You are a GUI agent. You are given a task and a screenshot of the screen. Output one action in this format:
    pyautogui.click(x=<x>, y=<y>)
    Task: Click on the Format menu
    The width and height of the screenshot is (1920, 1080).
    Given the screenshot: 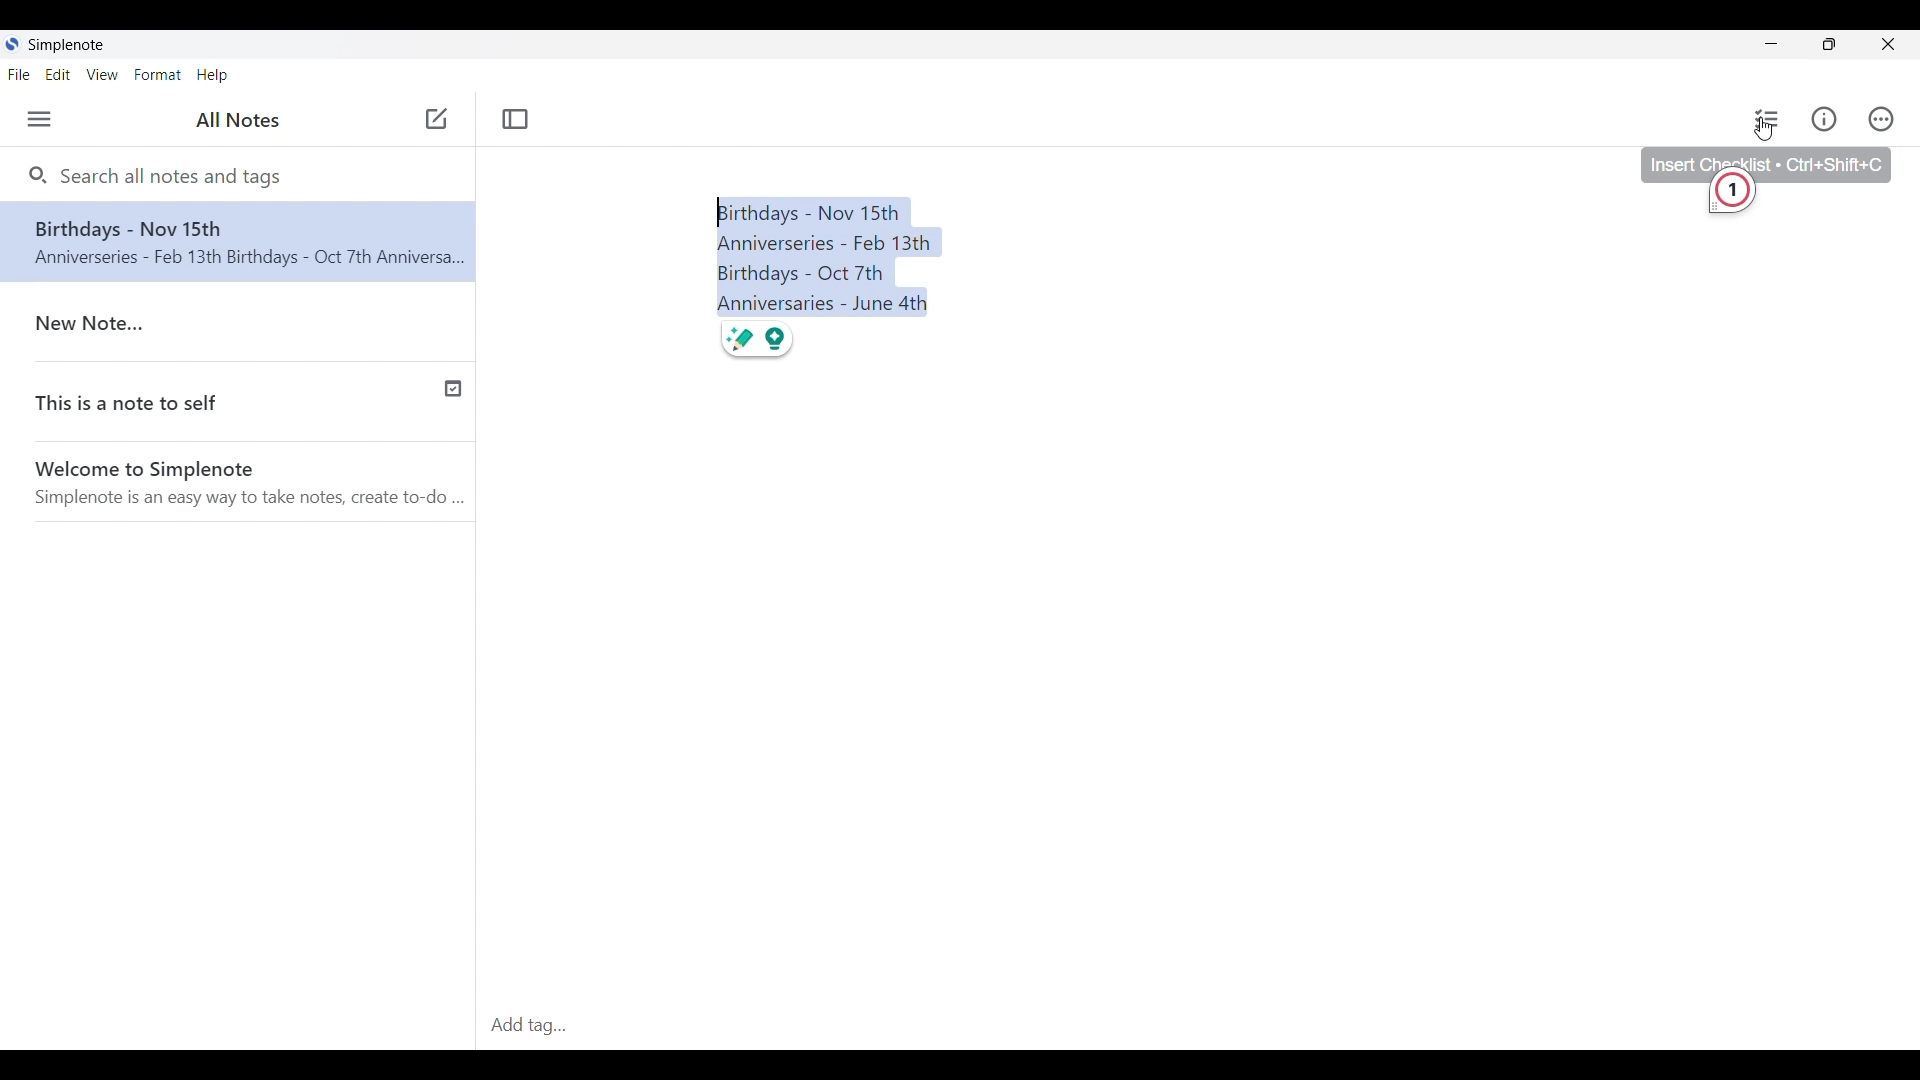 What is the action you would take?
    pyautogui.click(x=157, y=74)
    